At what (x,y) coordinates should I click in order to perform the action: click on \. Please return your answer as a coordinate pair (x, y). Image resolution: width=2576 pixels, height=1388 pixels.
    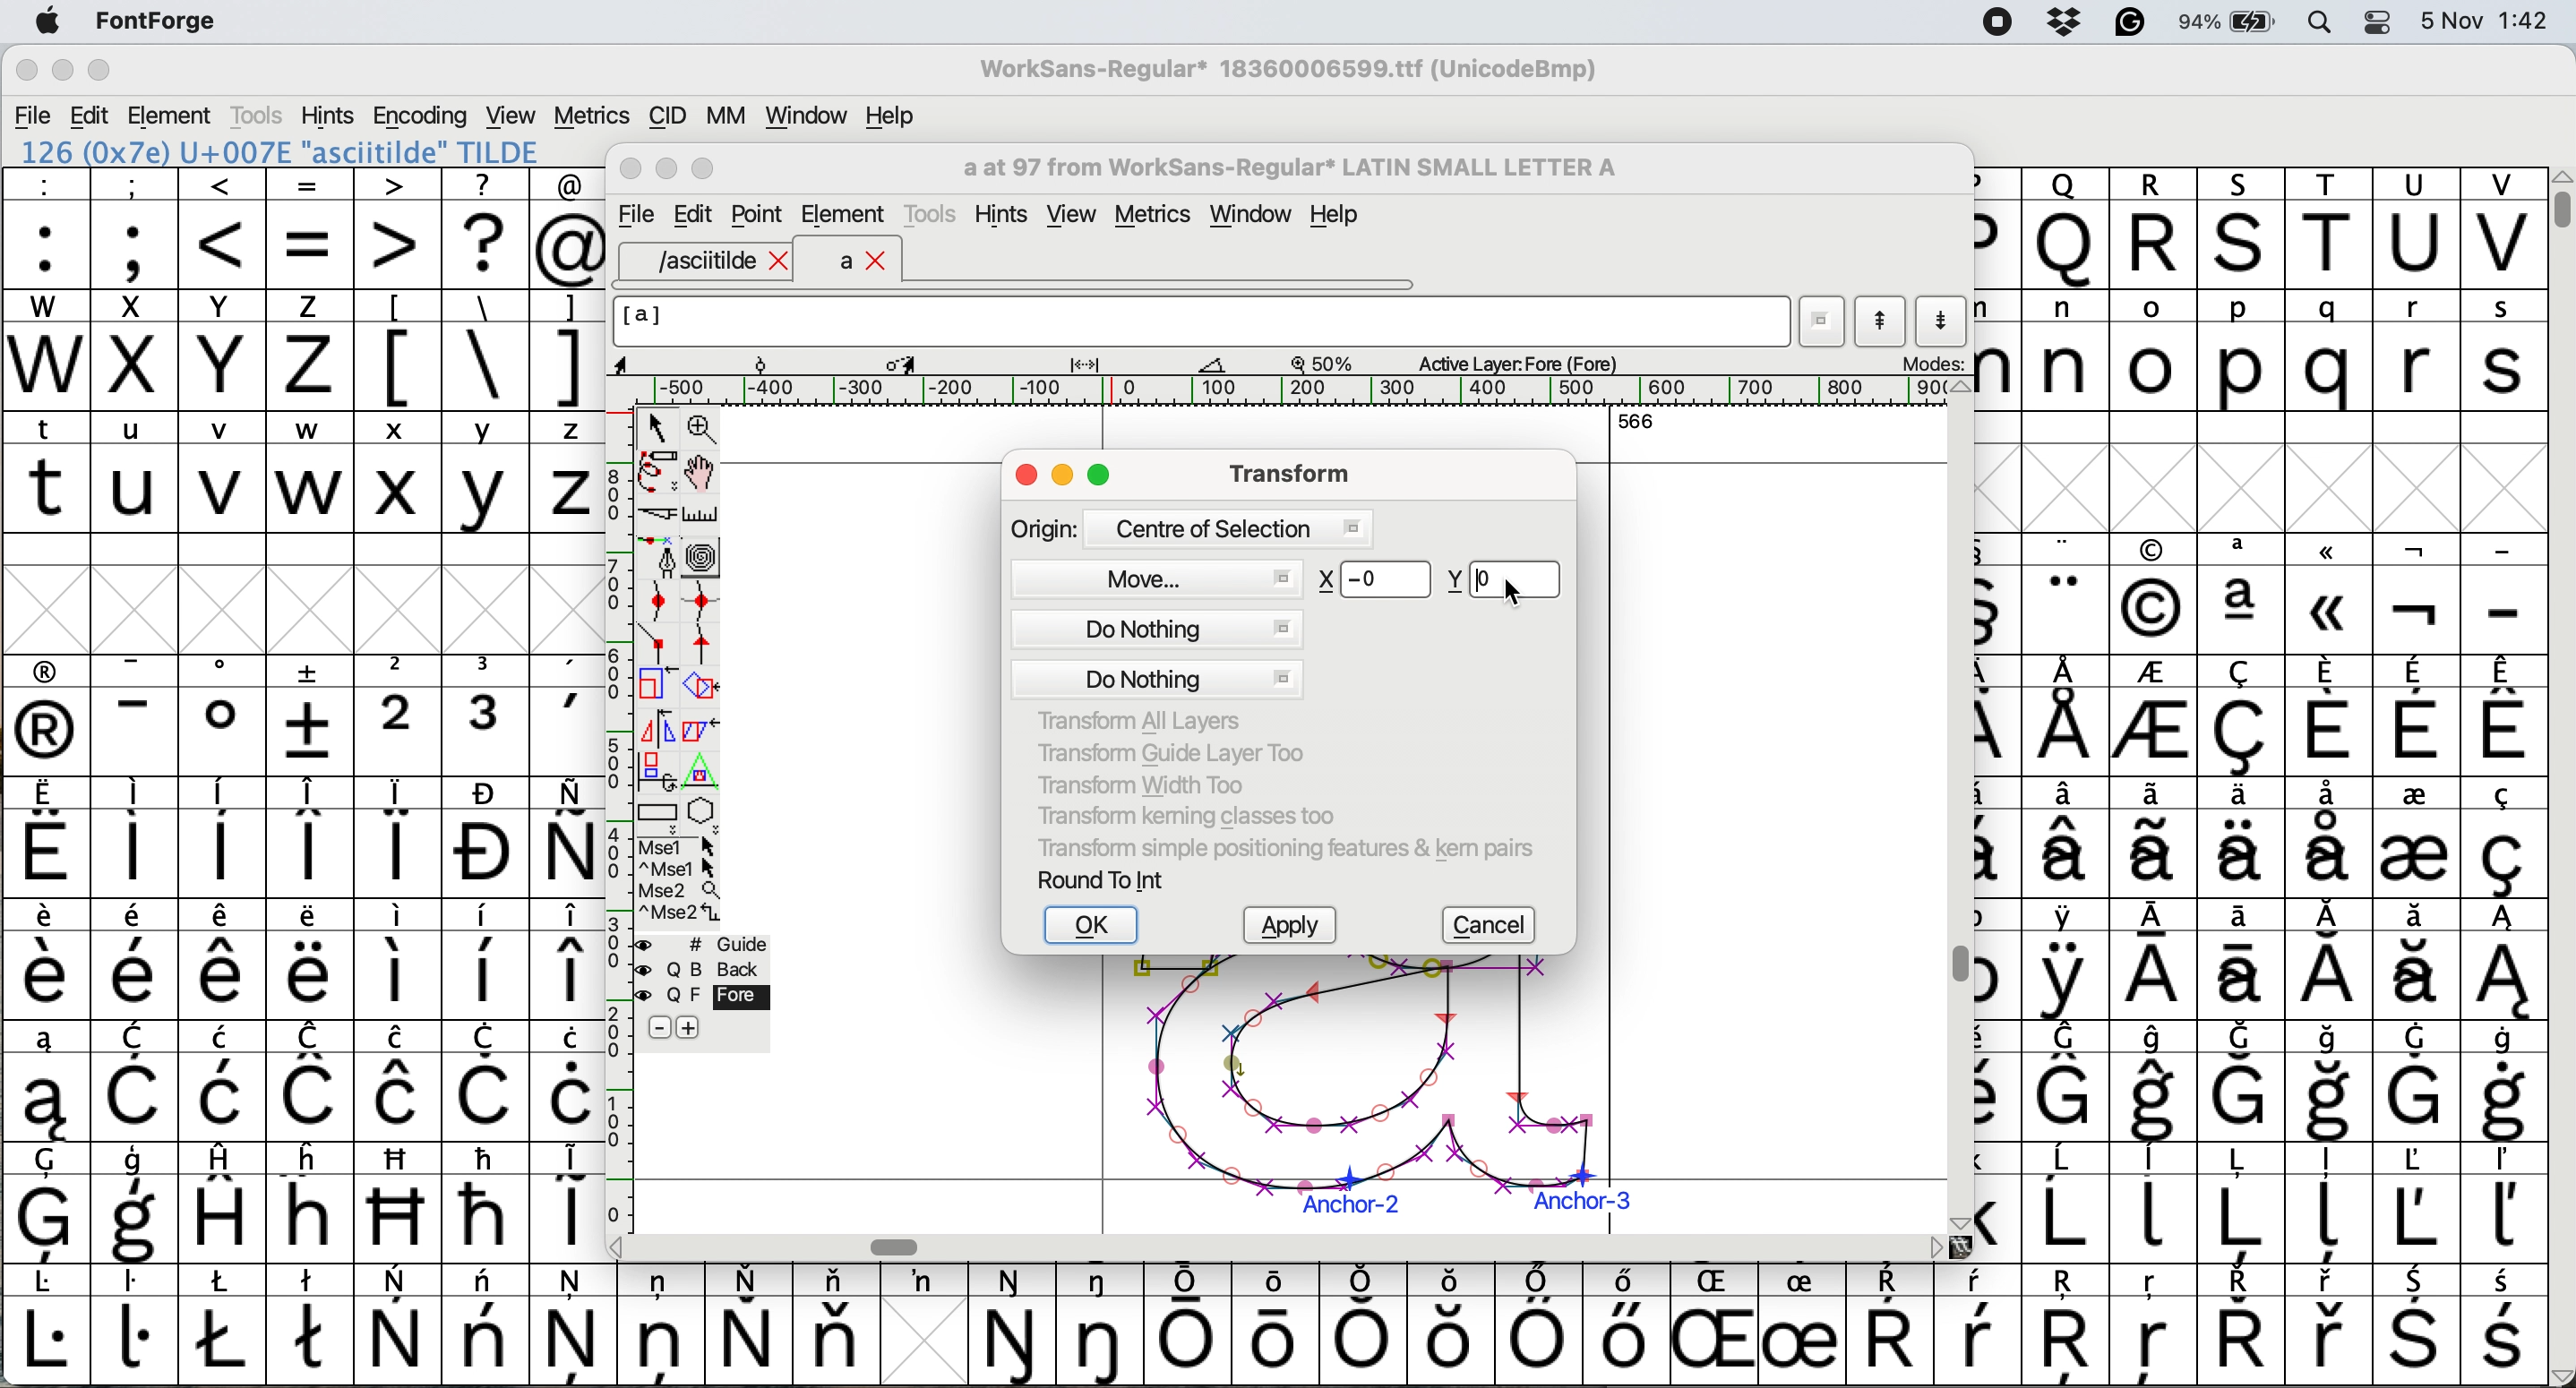
    Looking at the image, I should click on (484, 351).